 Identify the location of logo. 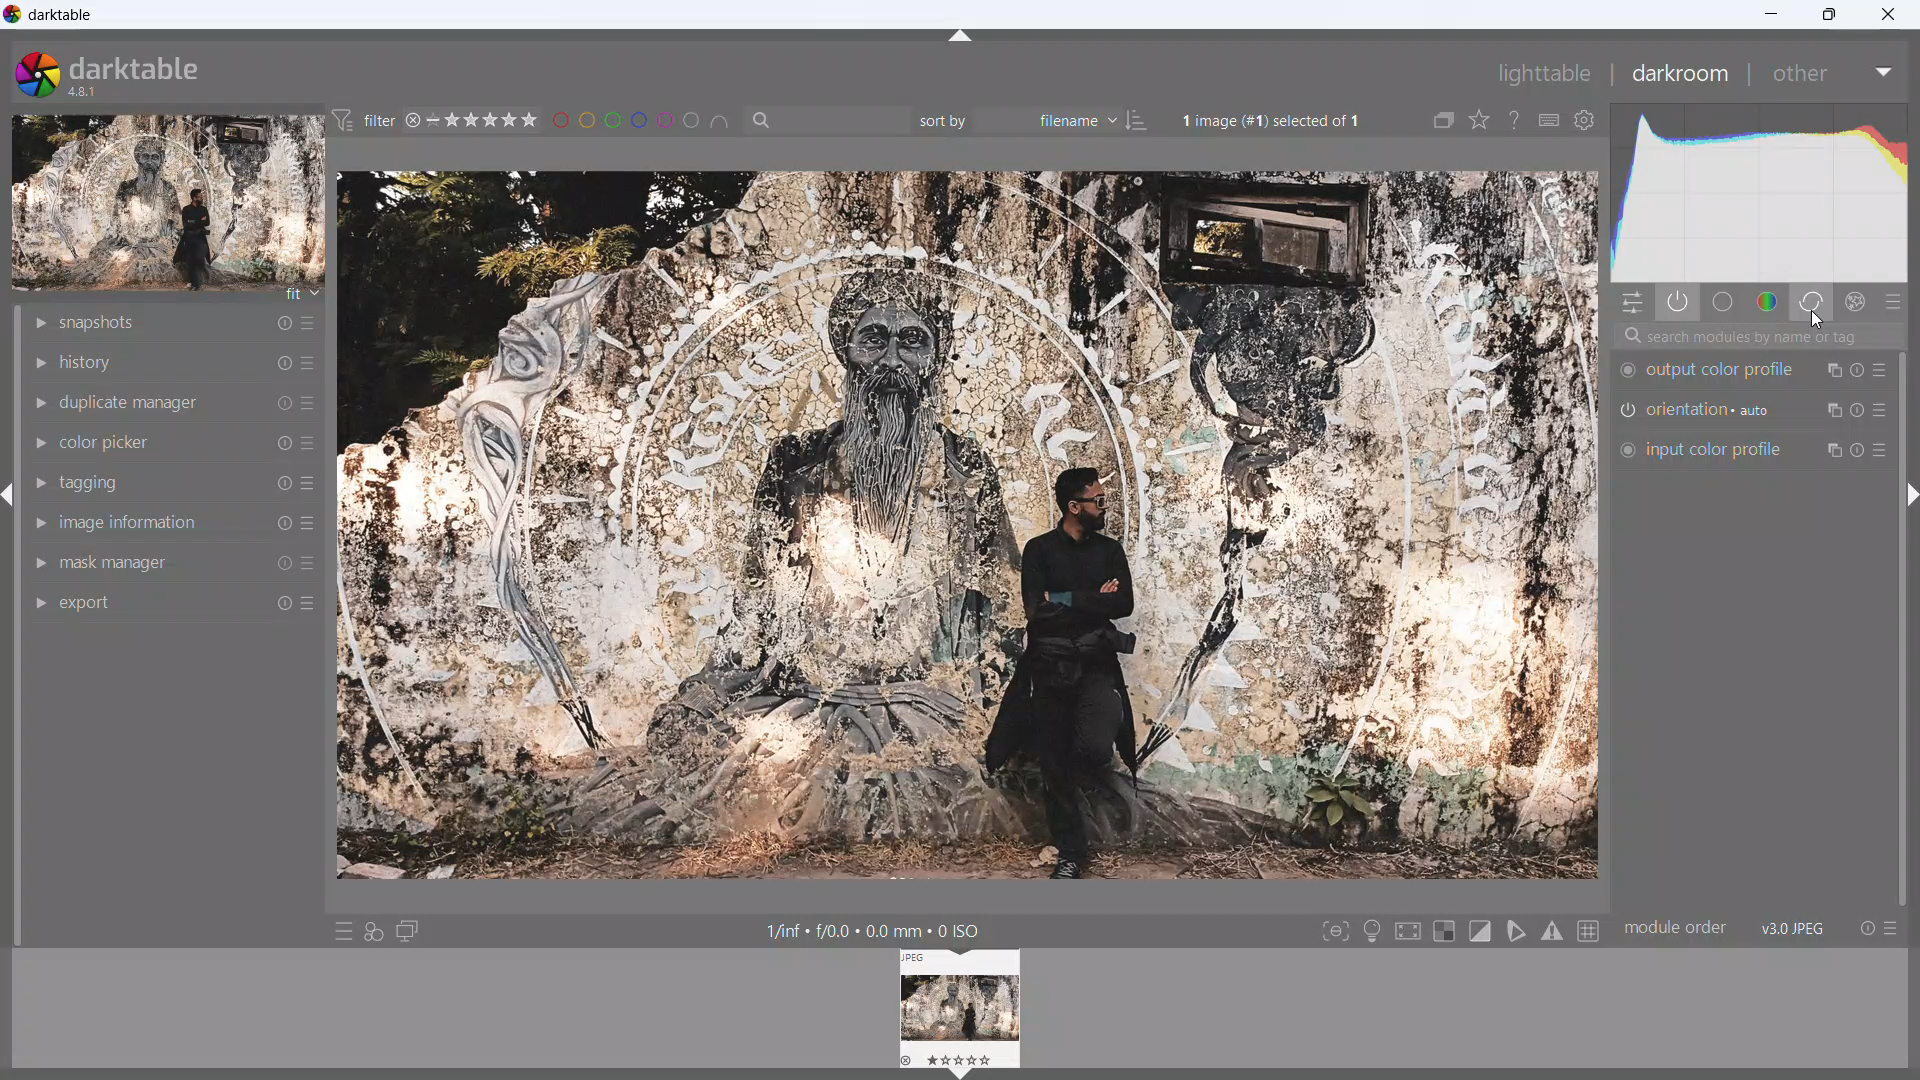
(13, 14).